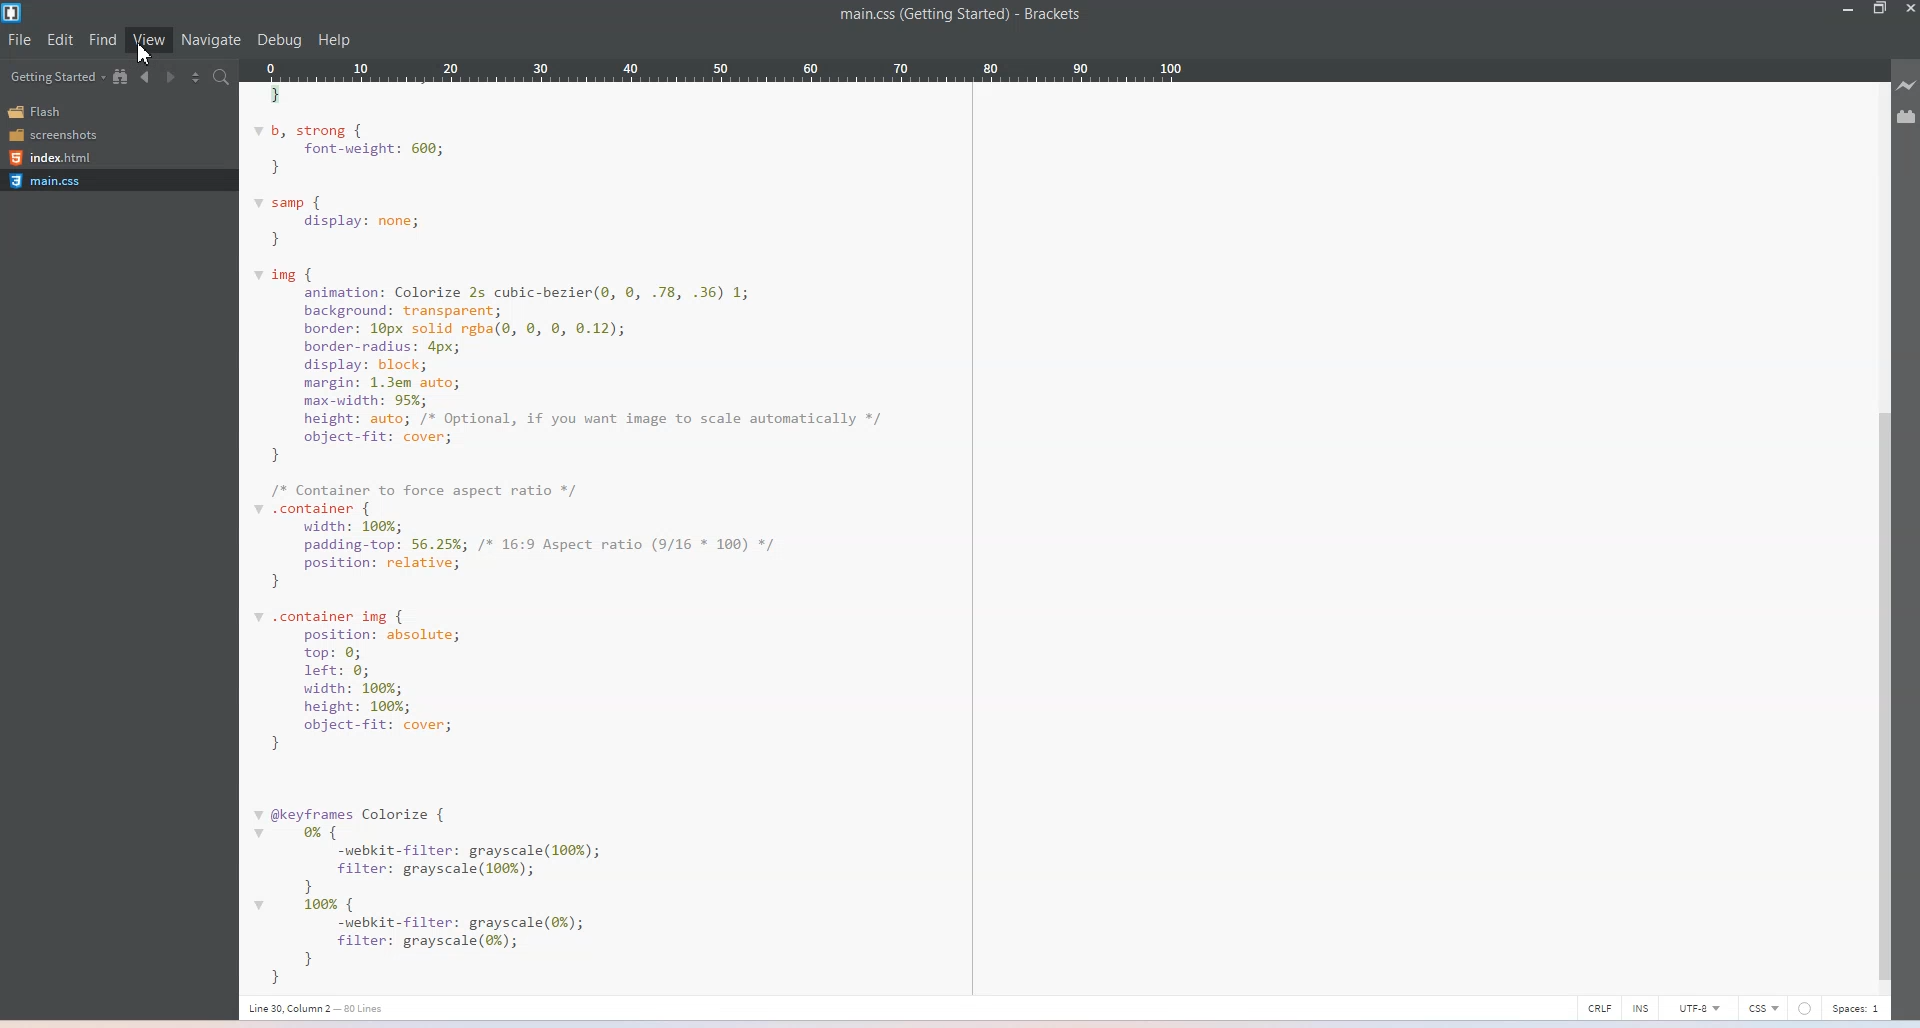  I want to click on Toggle Insert/Overwrite, so click(1640, 1007).